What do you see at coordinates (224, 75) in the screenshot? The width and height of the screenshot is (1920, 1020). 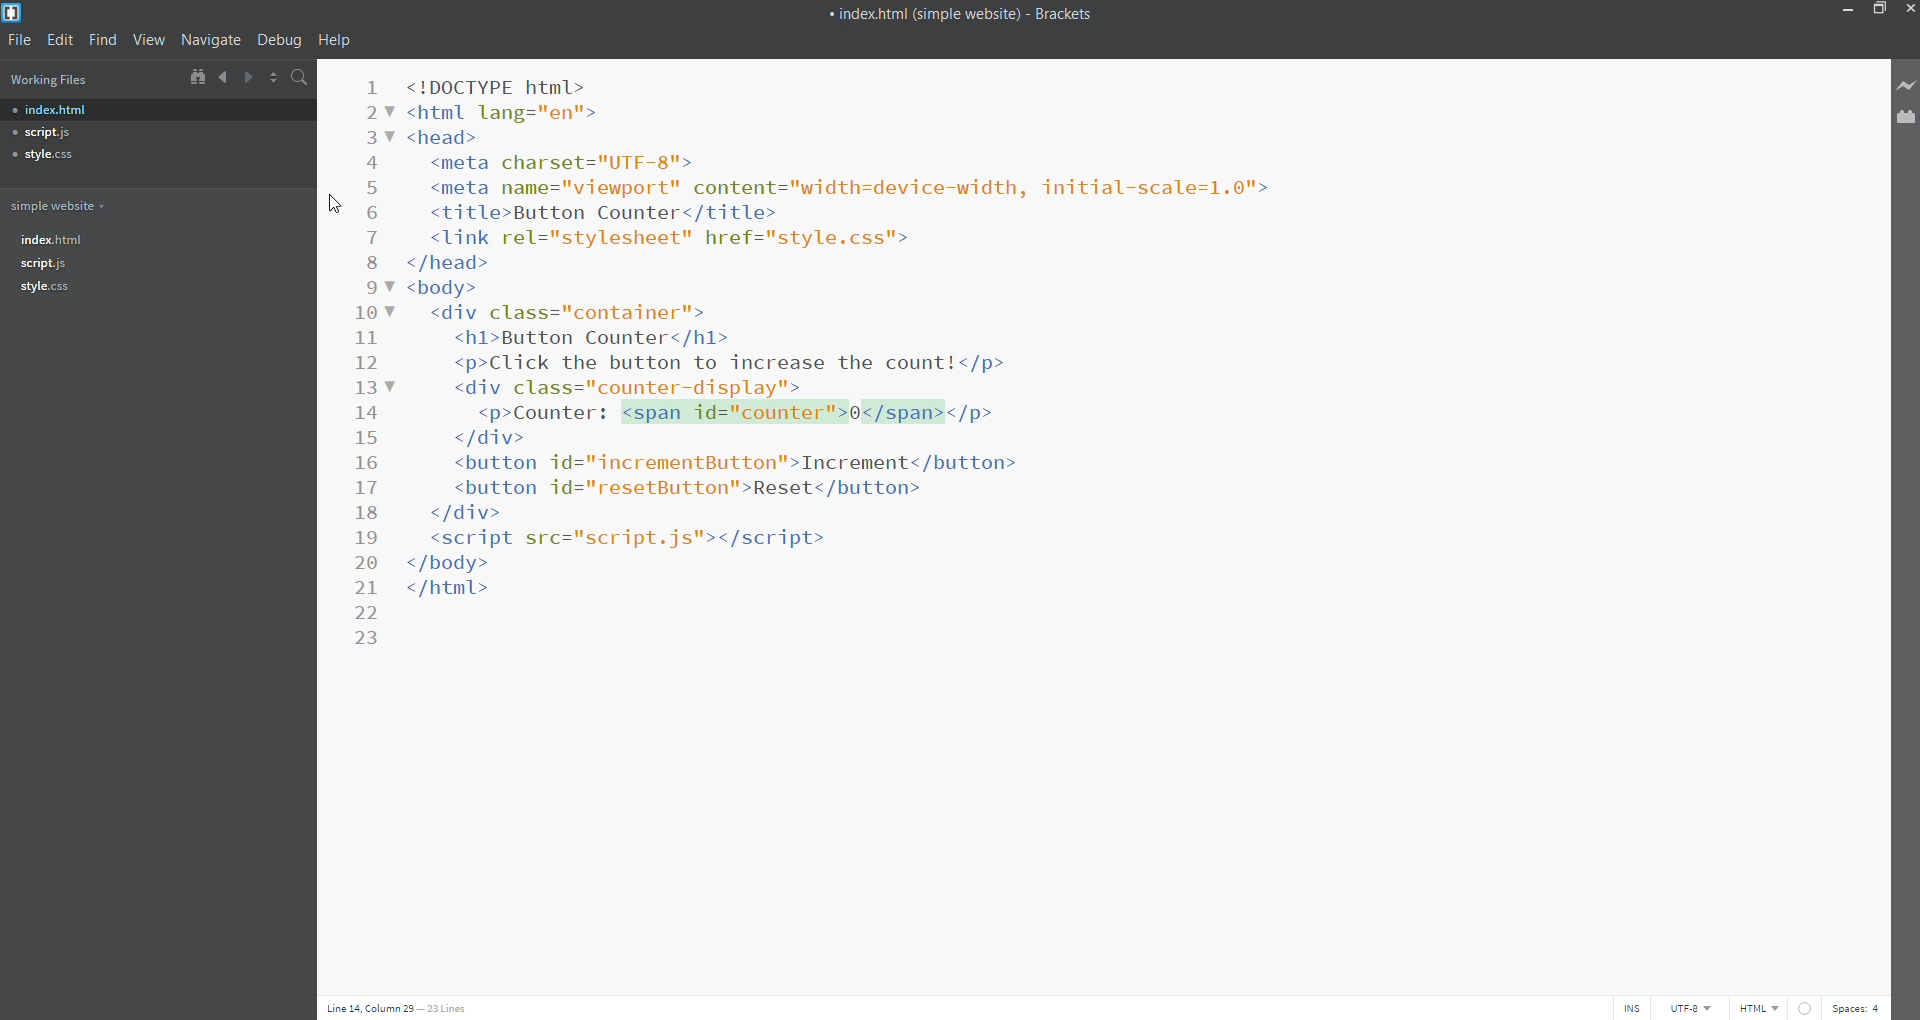 I see `navigate backward` at bounding box center [224, 75].